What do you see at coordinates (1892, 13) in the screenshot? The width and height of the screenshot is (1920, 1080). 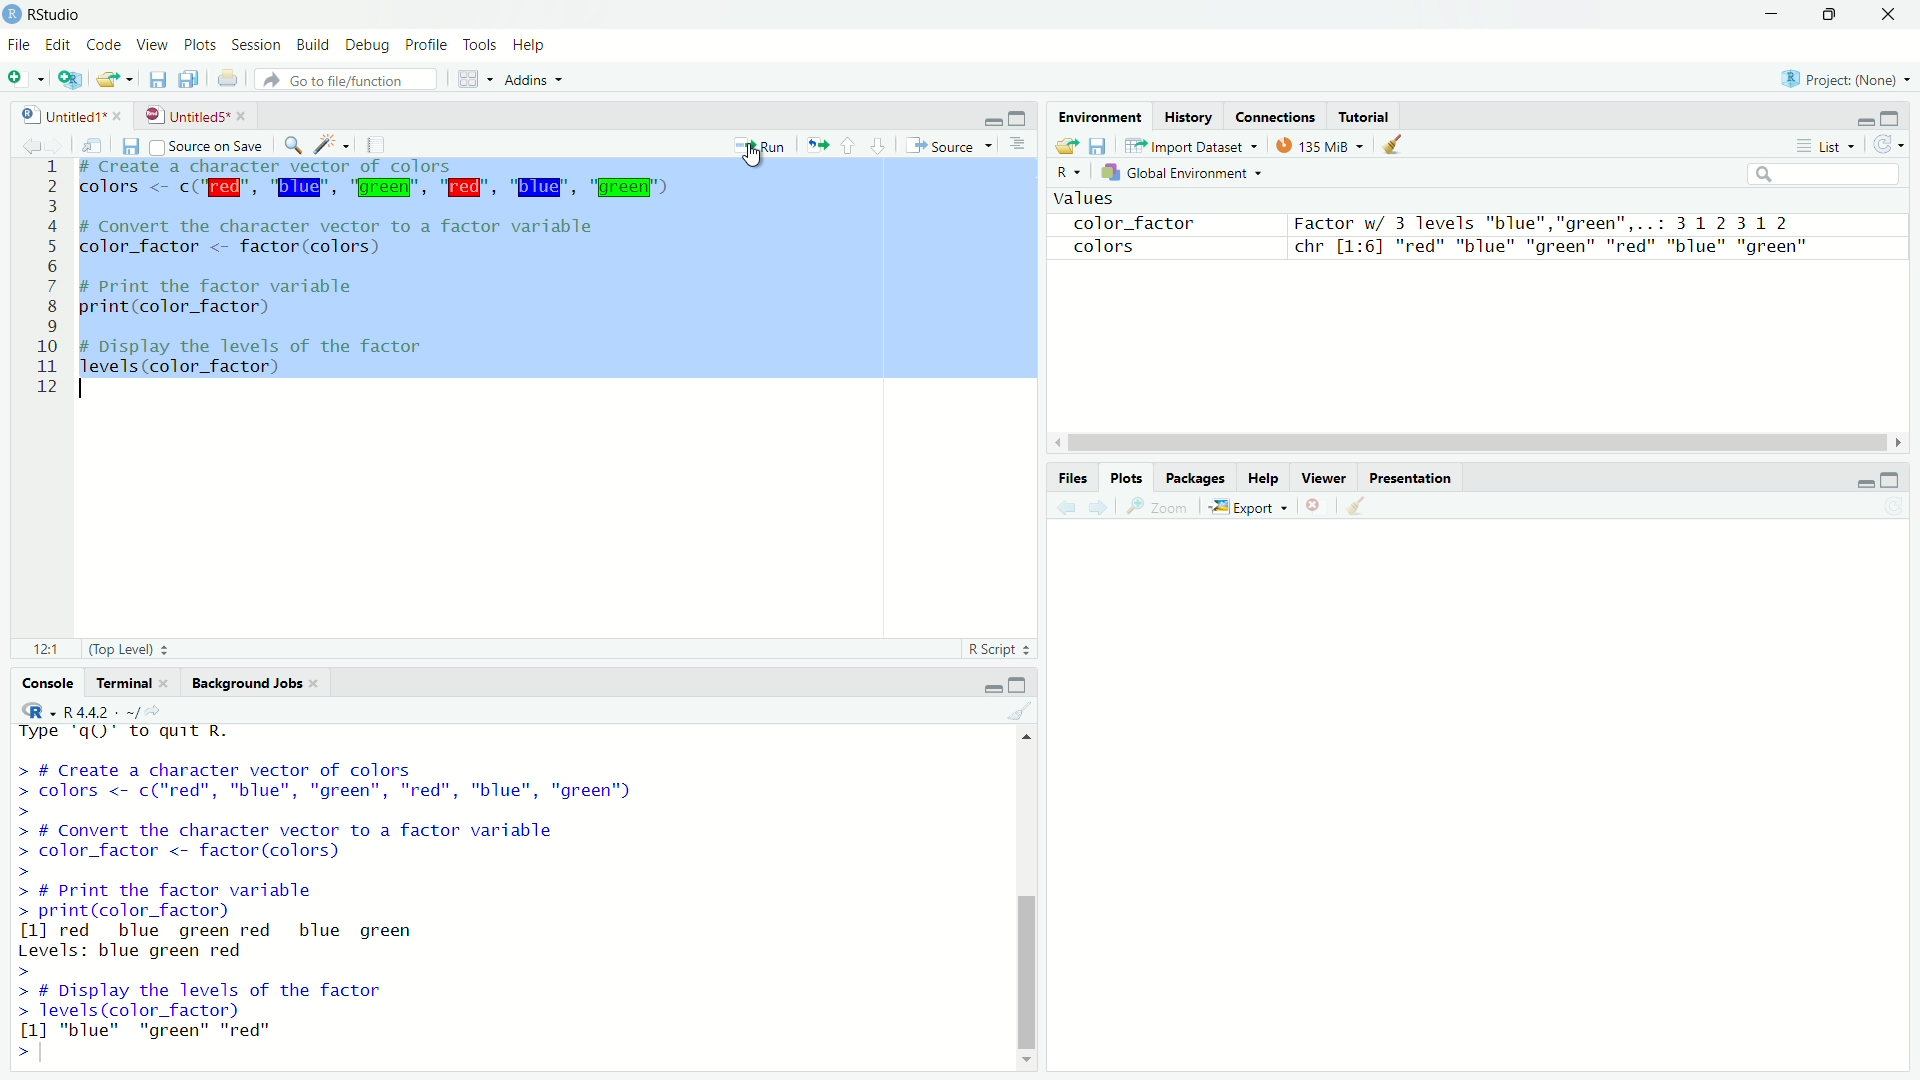 I see `close` at bounding box center [1892, 13].